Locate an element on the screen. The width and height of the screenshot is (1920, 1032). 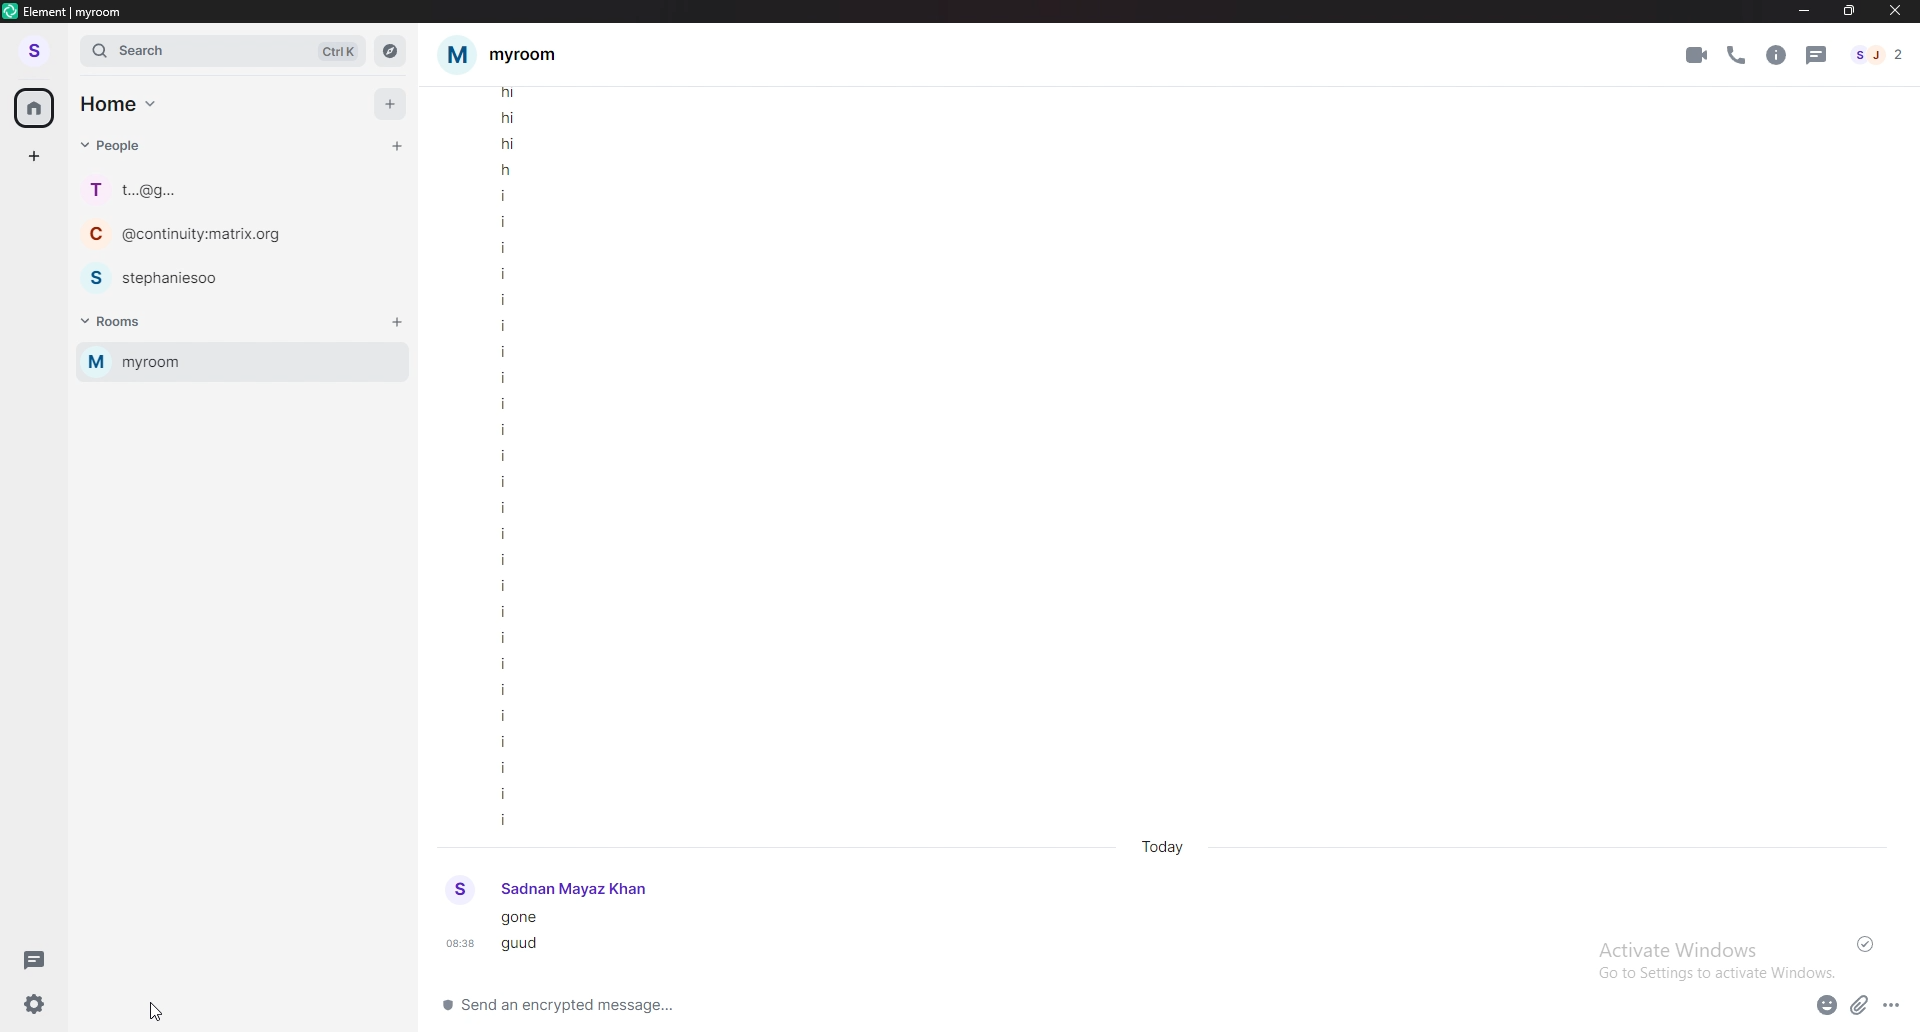
home is located at coordinates (118, 103).